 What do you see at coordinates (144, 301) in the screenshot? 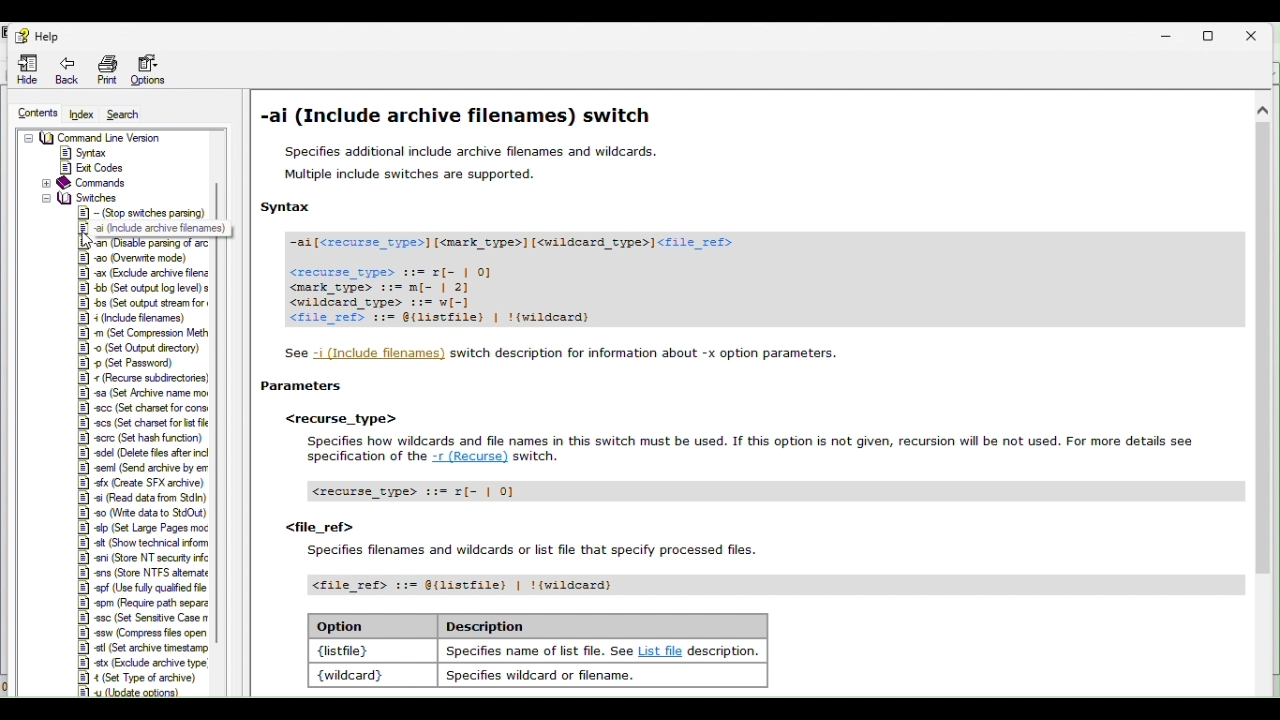
I see `et output stream for` at bounding box center [144, 301].